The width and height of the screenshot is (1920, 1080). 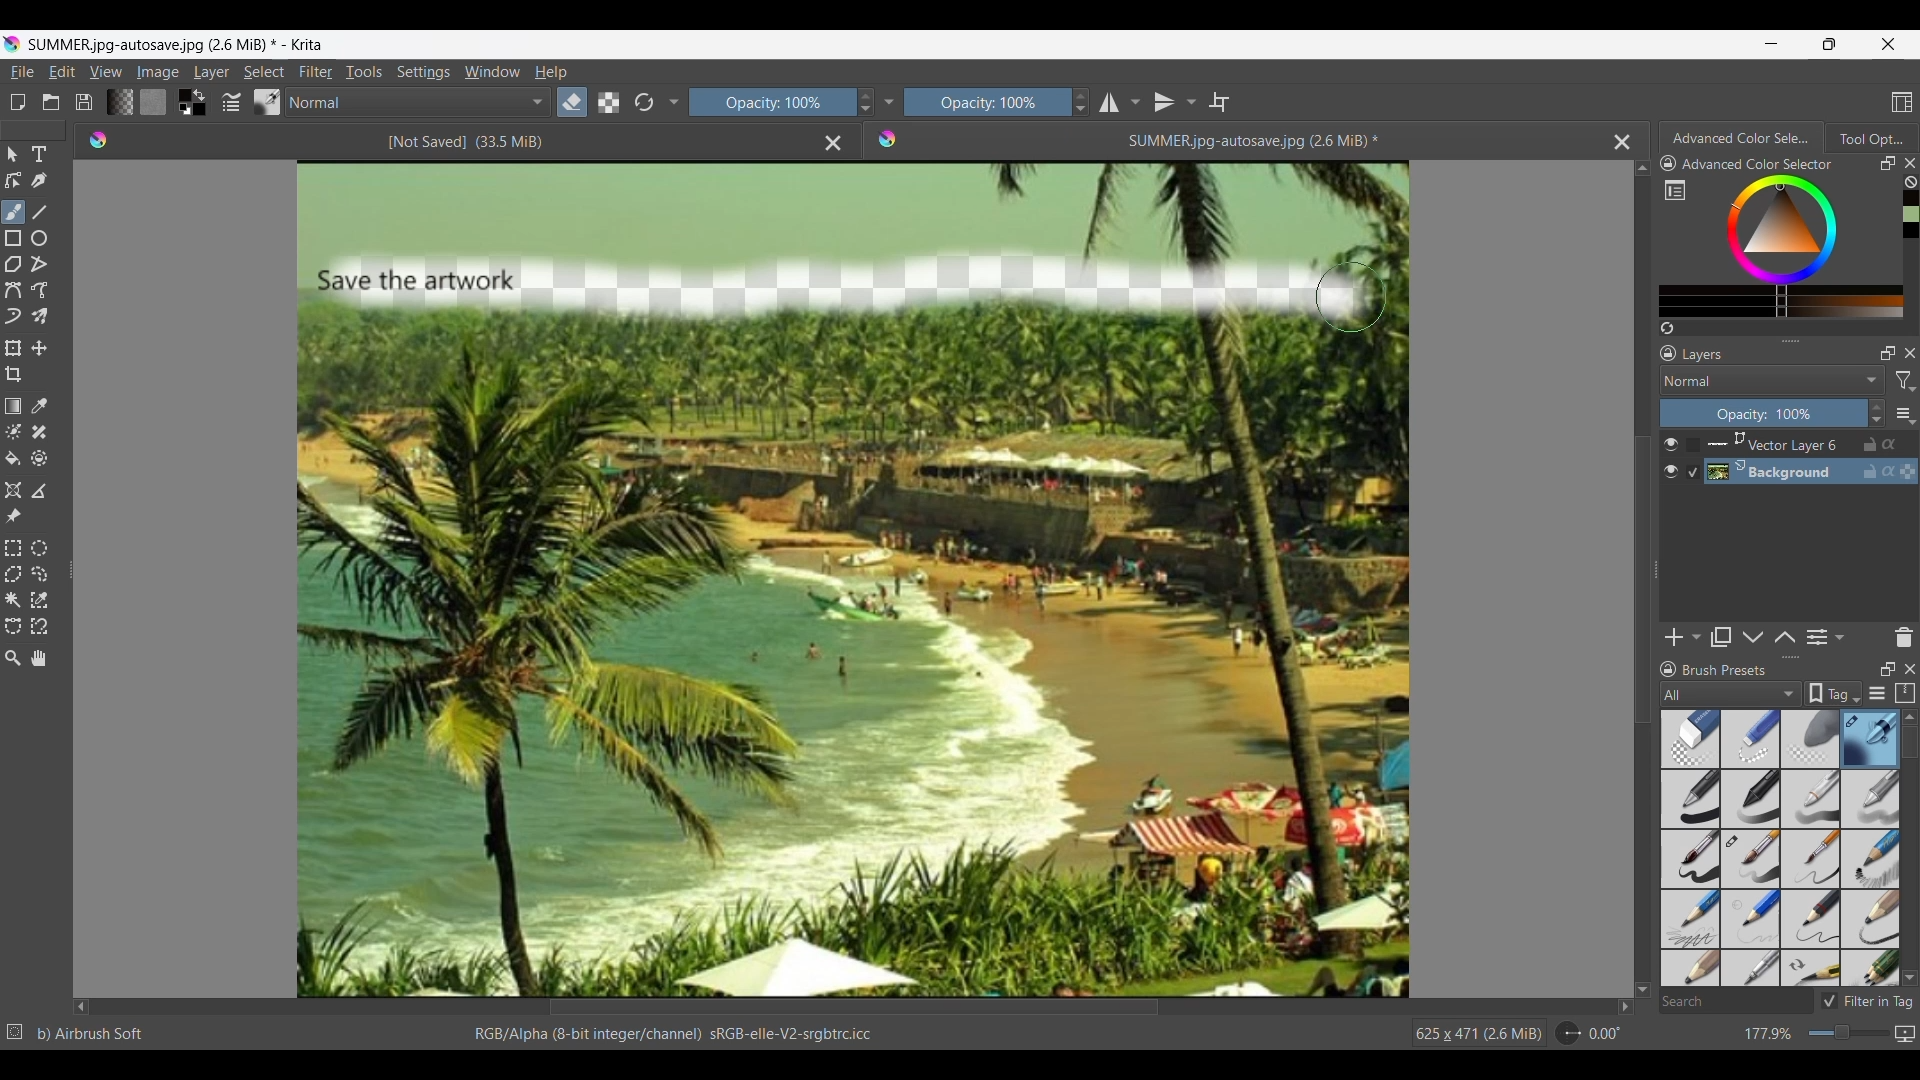 What do you see at coordinates (1668, 353) in the screenshot?
I see `Lock layers panel` at bounding box center [1668, 353].